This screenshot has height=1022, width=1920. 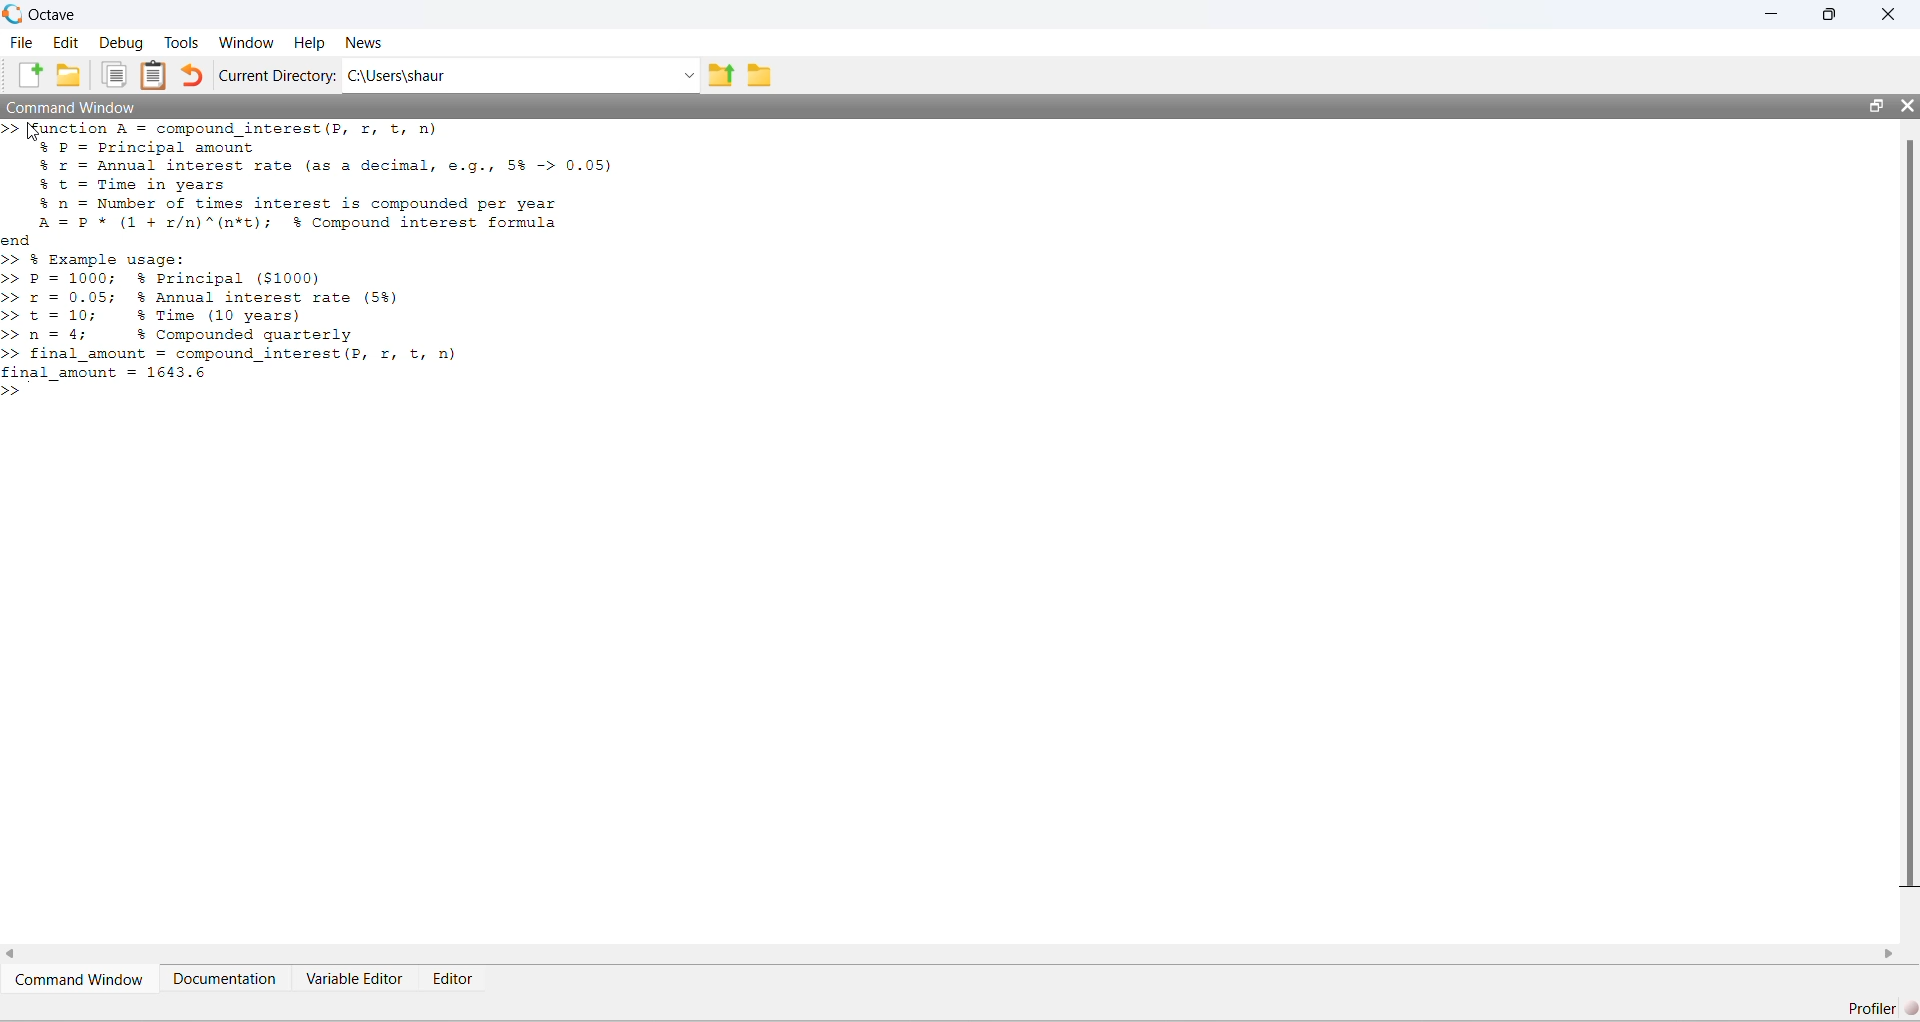 What do you see at coordinates (152, 76) in the screenshot?
I see `Clipboard` at bounding box center [152, 76].